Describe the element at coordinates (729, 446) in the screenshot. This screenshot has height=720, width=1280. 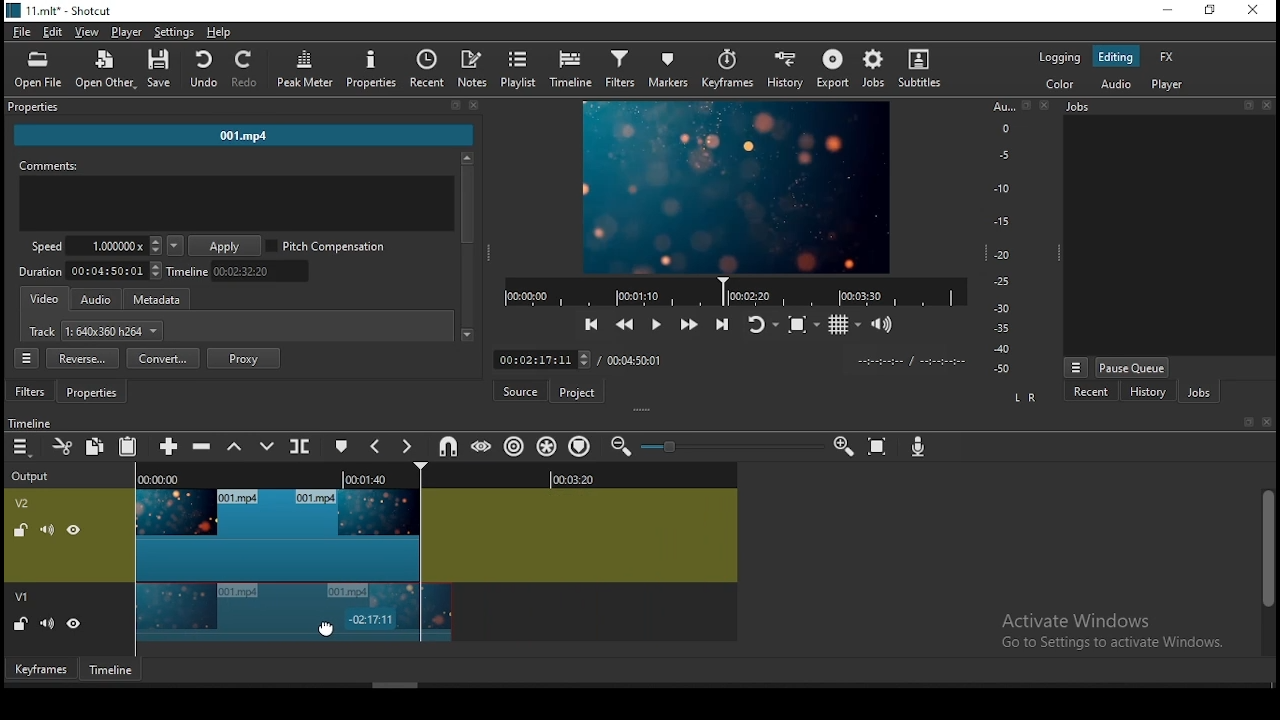
I see `Zoom slider` at that location.